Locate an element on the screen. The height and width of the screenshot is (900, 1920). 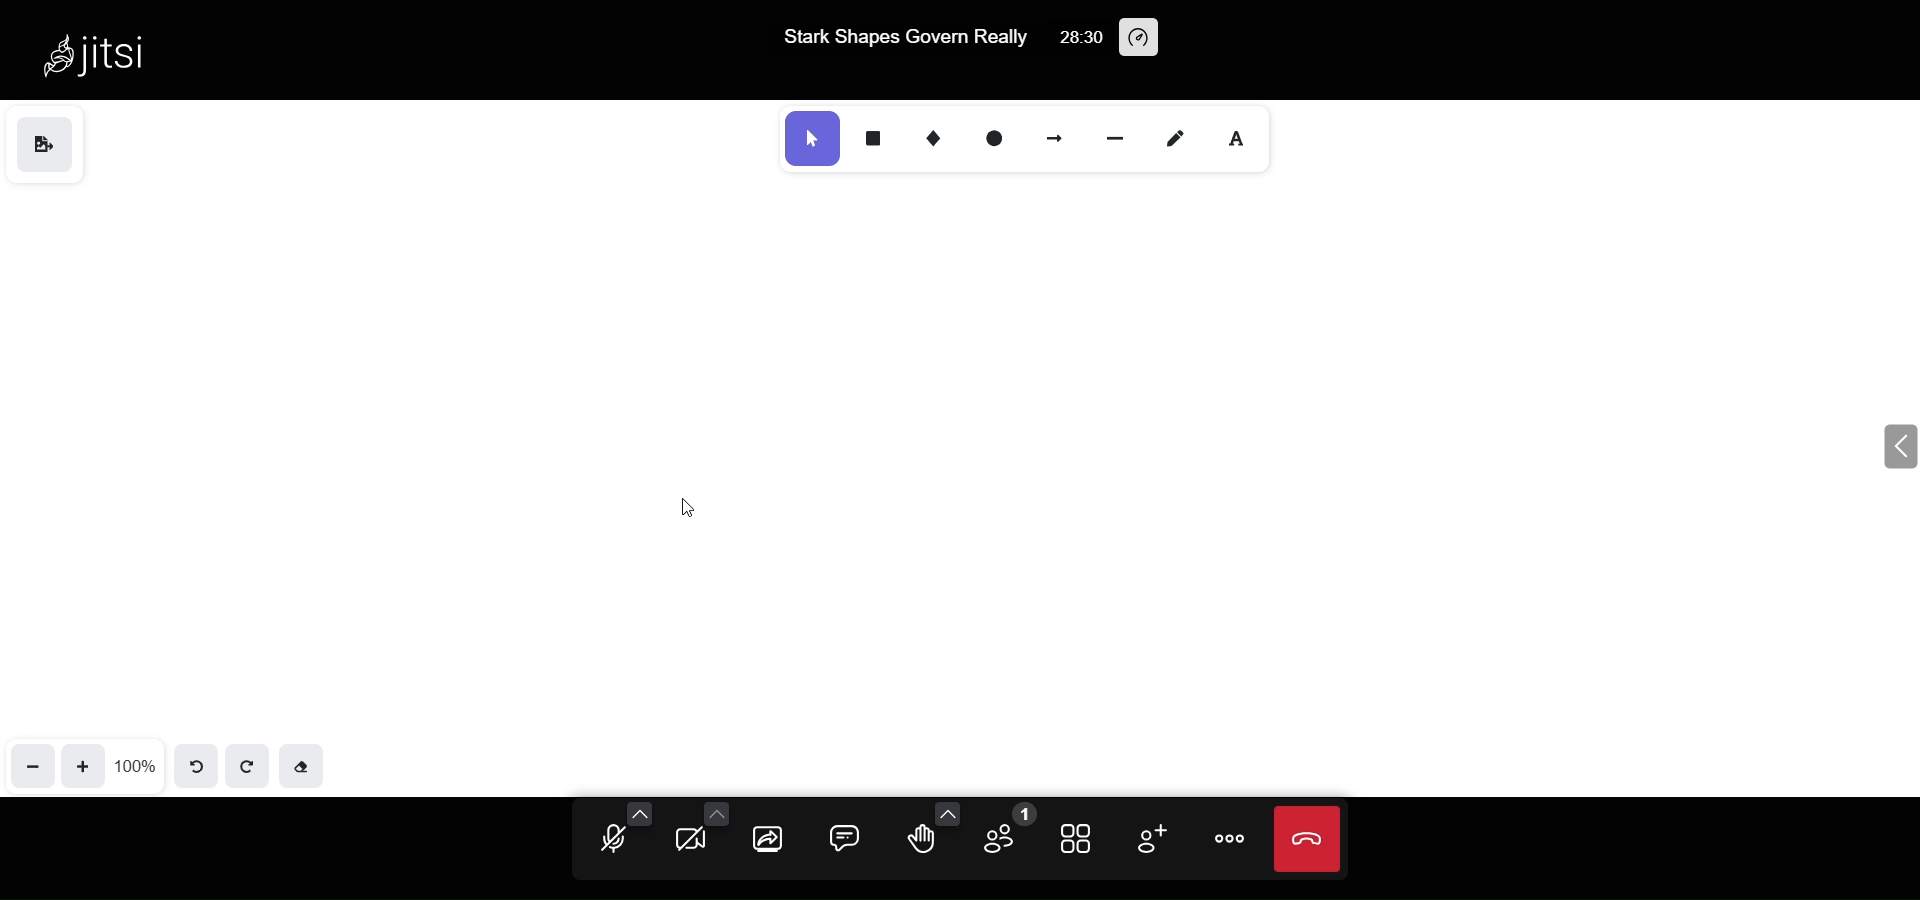
name text deleted is located at coordinates (1020, 368).